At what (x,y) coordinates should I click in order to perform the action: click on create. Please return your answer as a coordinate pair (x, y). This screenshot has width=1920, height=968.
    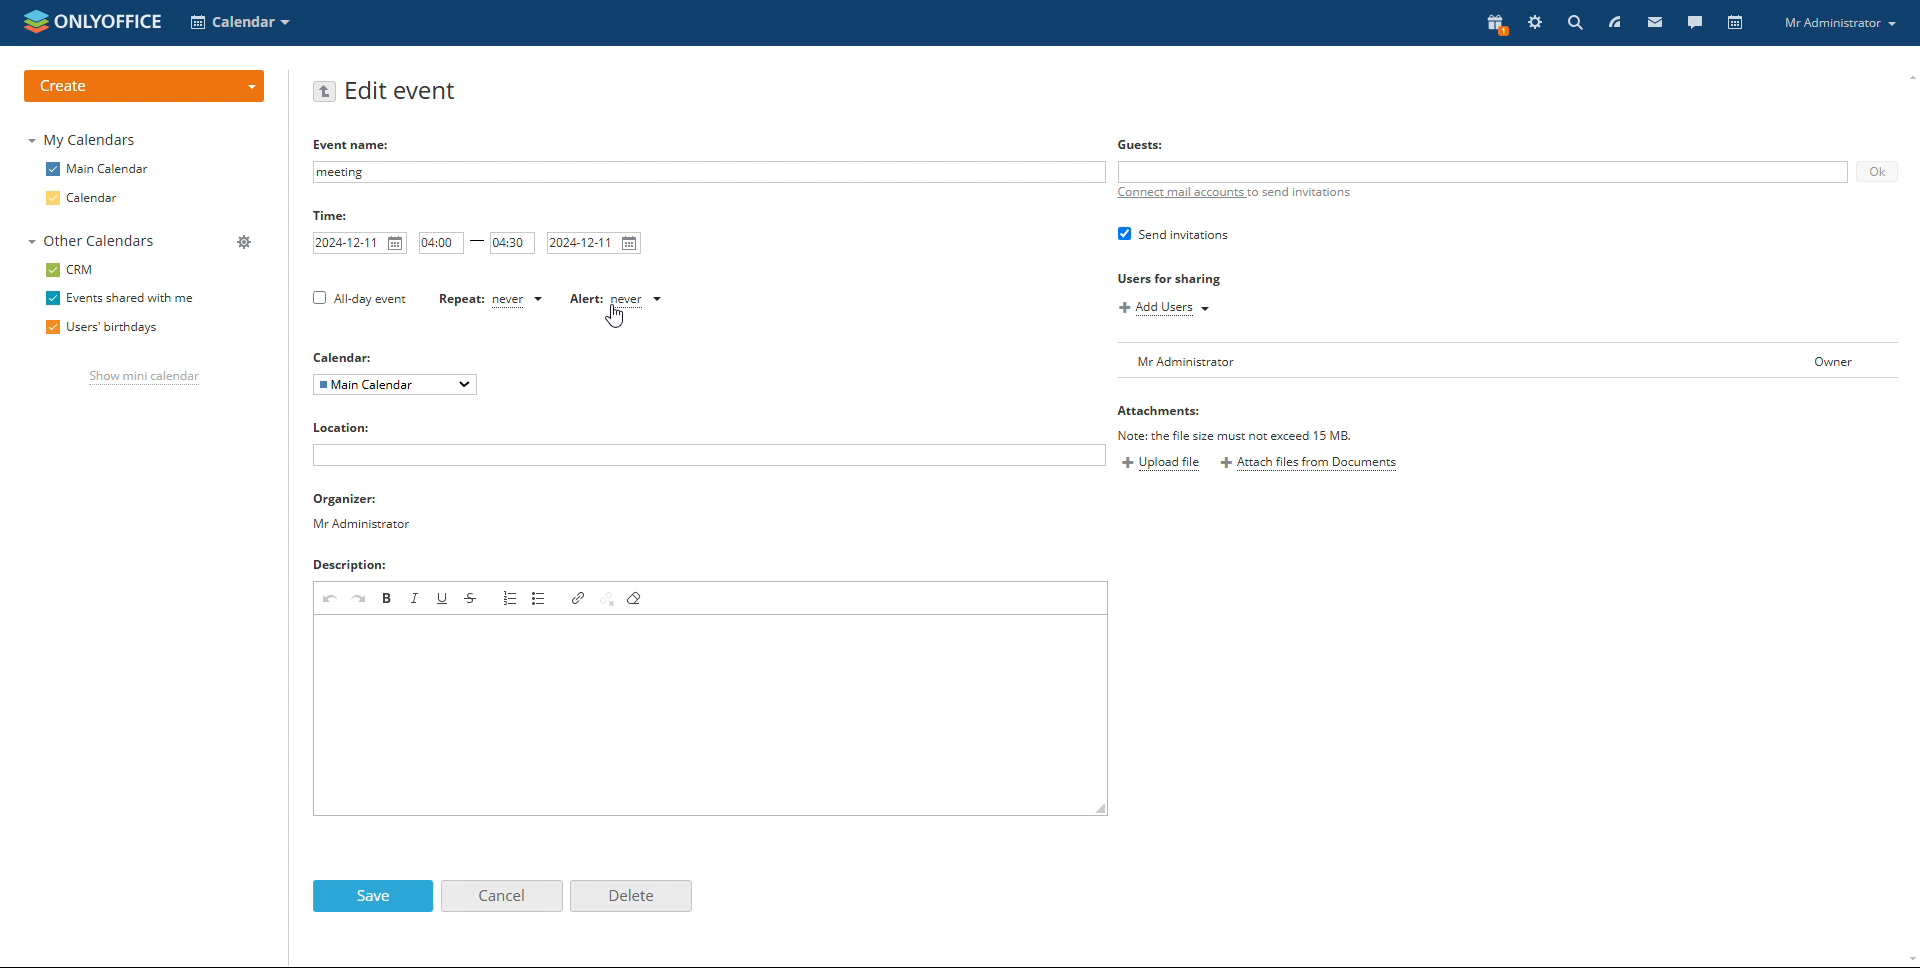
    Looking at the image, I should click on (143, 86).